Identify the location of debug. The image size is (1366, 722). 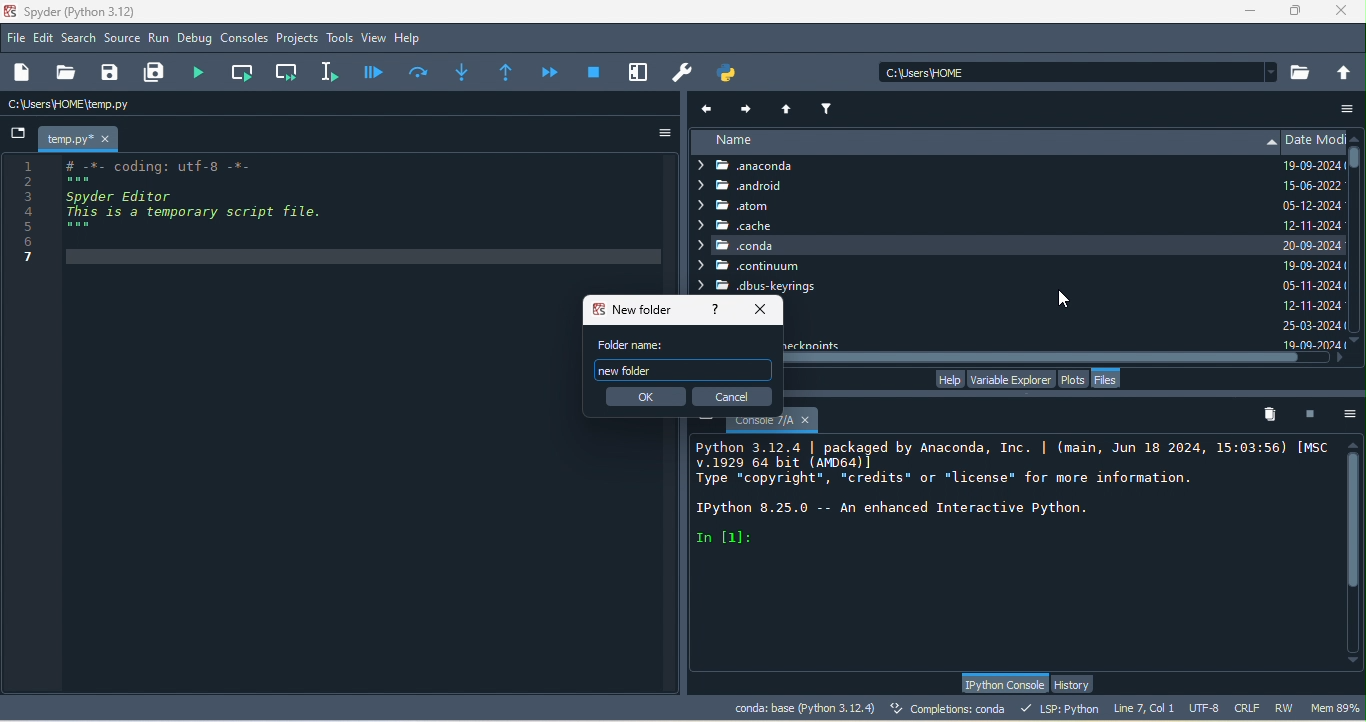
(197, 40).